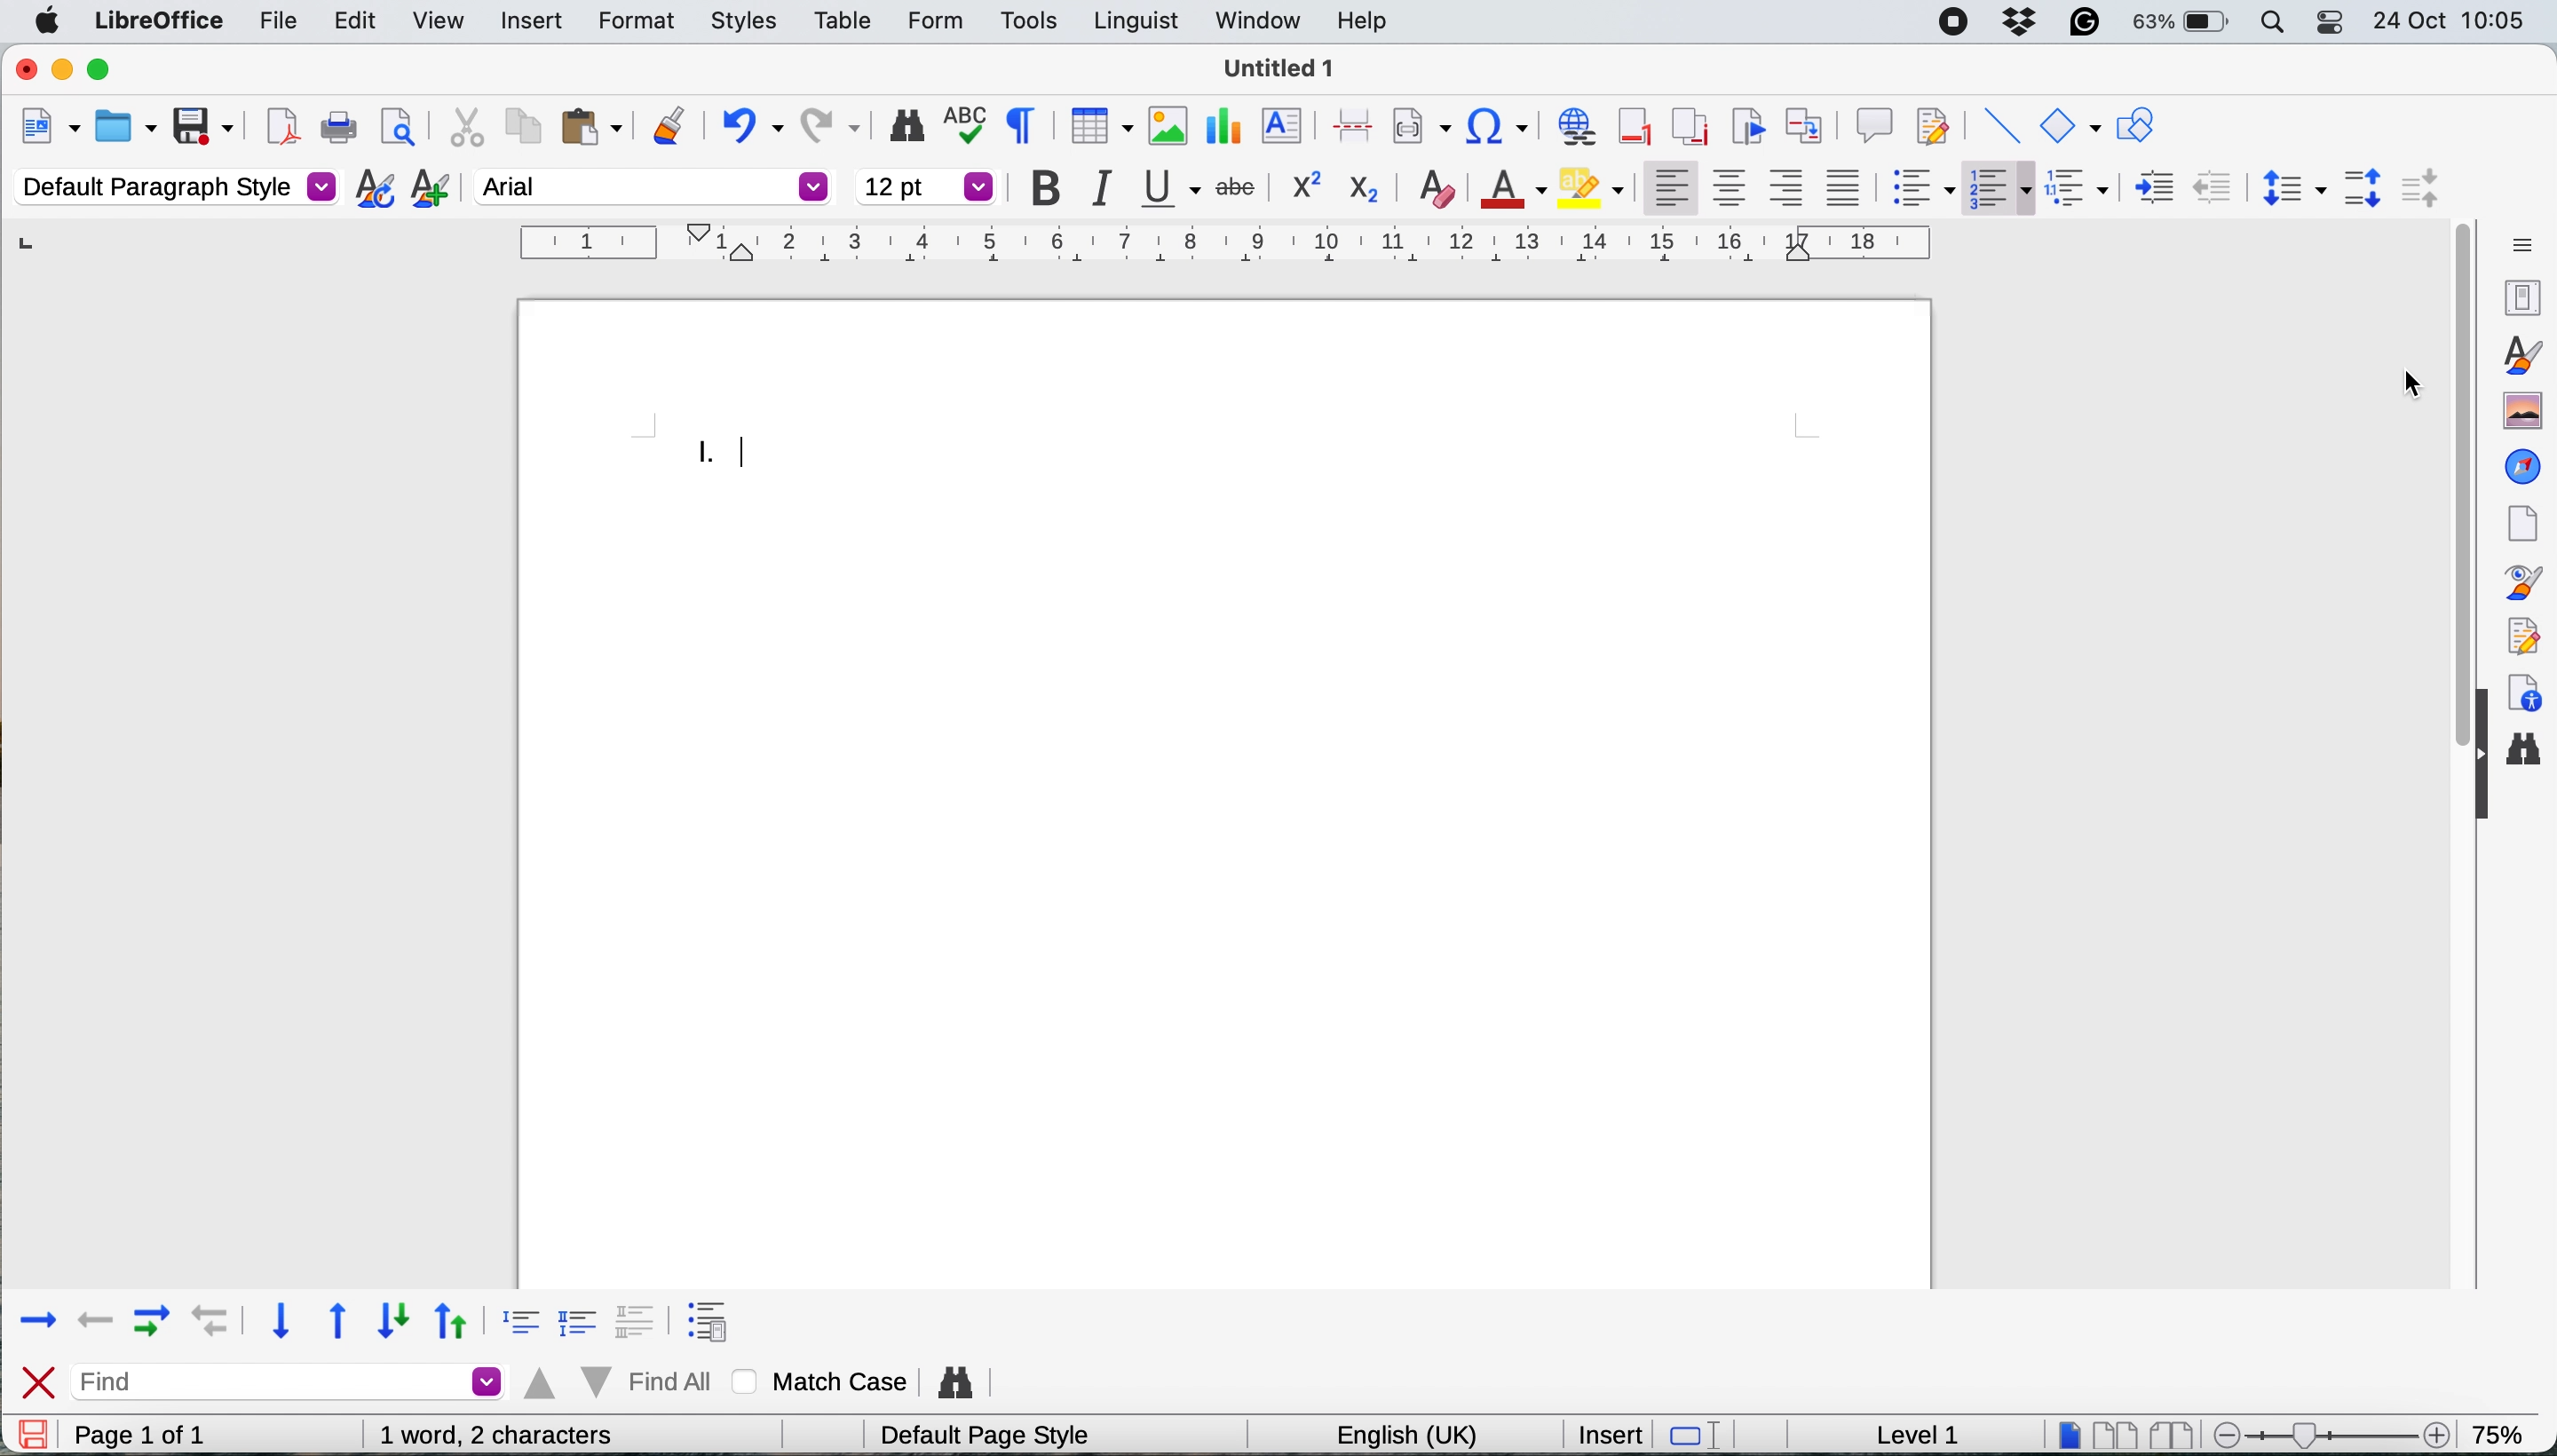 This screenshot has width=2557, height=1456. What do you see at coordinates (213, 1322) in the screenshot?
I see `backward with indent` at bounding box center [213, 1322].